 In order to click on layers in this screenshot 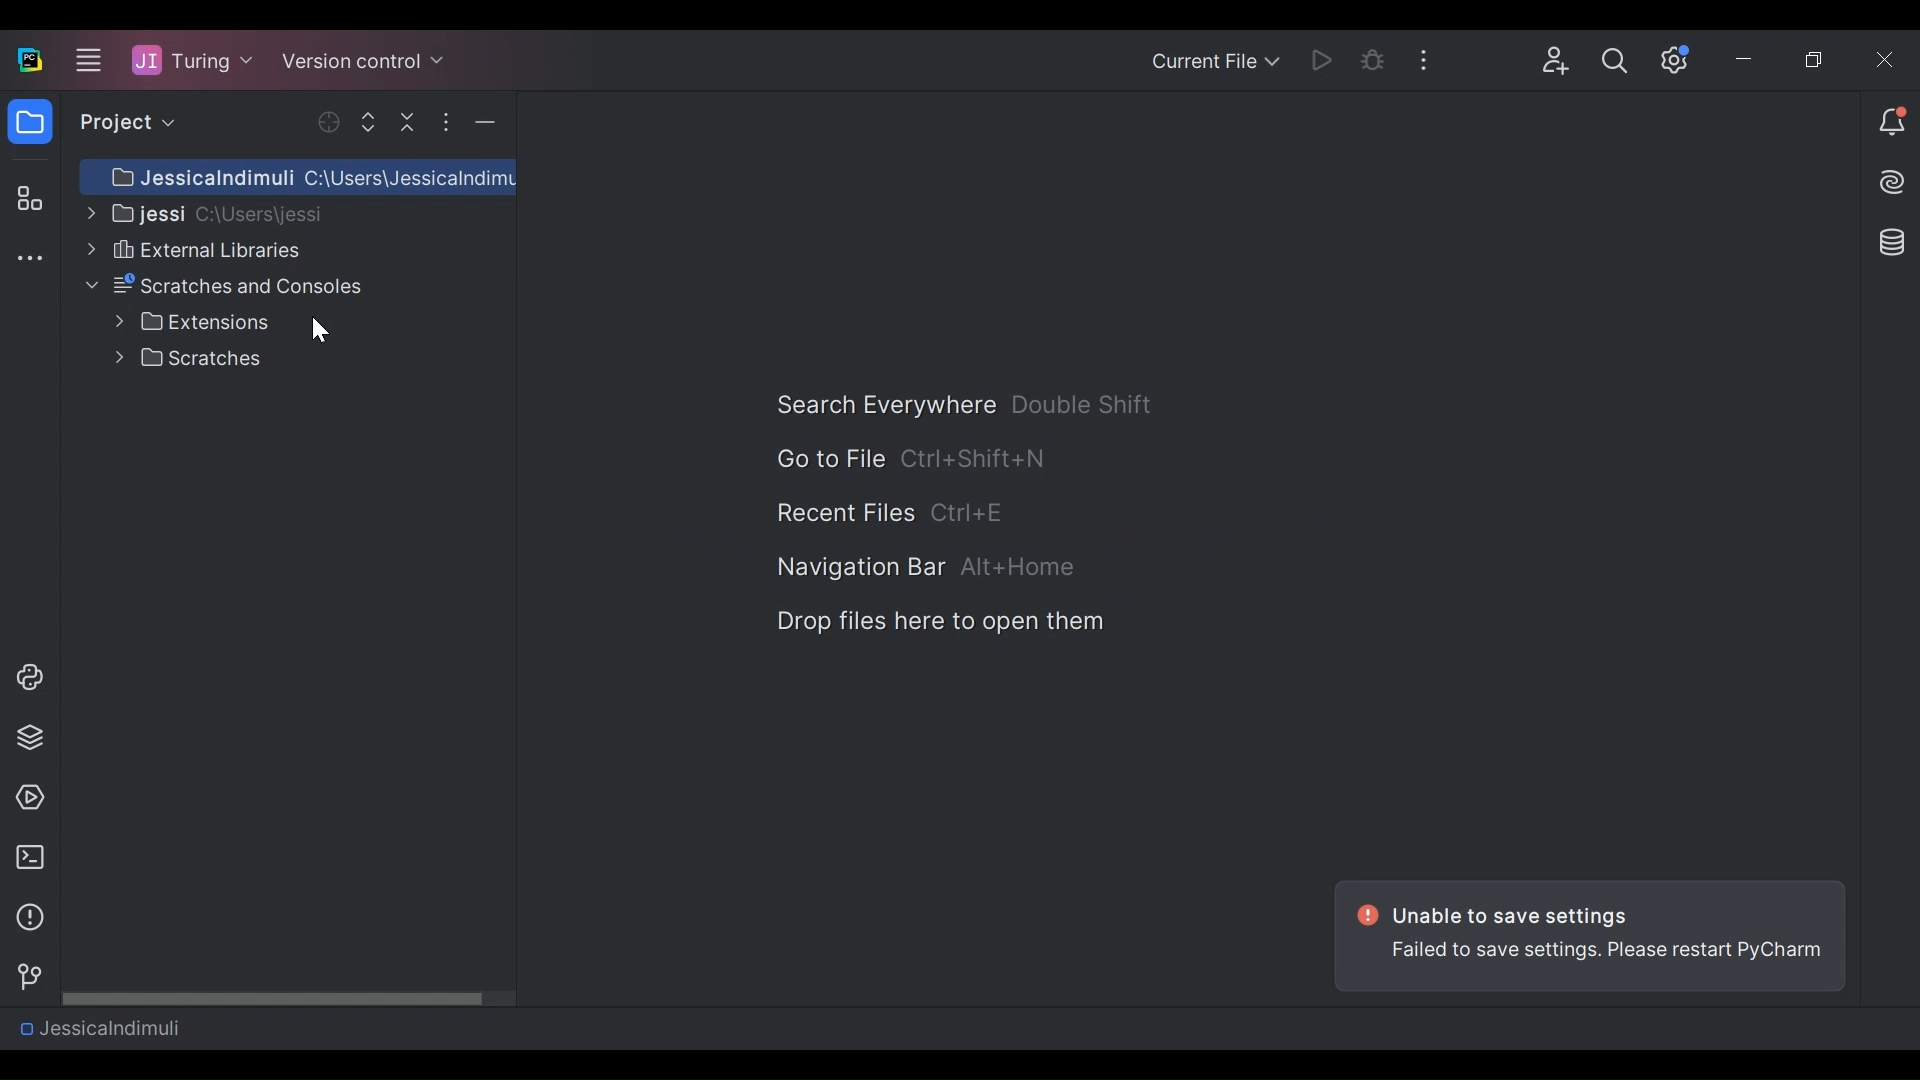, I will do `click(29, 736)`.